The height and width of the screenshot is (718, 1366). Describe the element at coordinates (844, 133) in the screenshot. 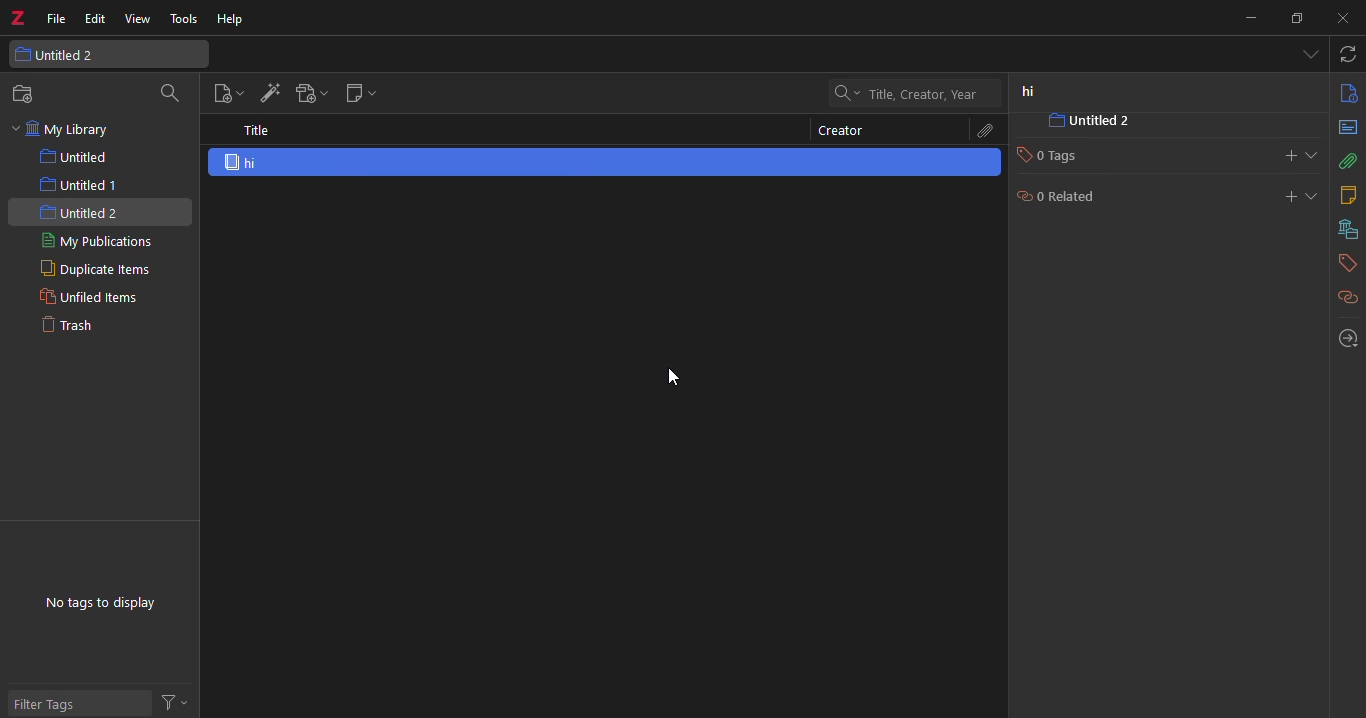

I see `creator` at that location.